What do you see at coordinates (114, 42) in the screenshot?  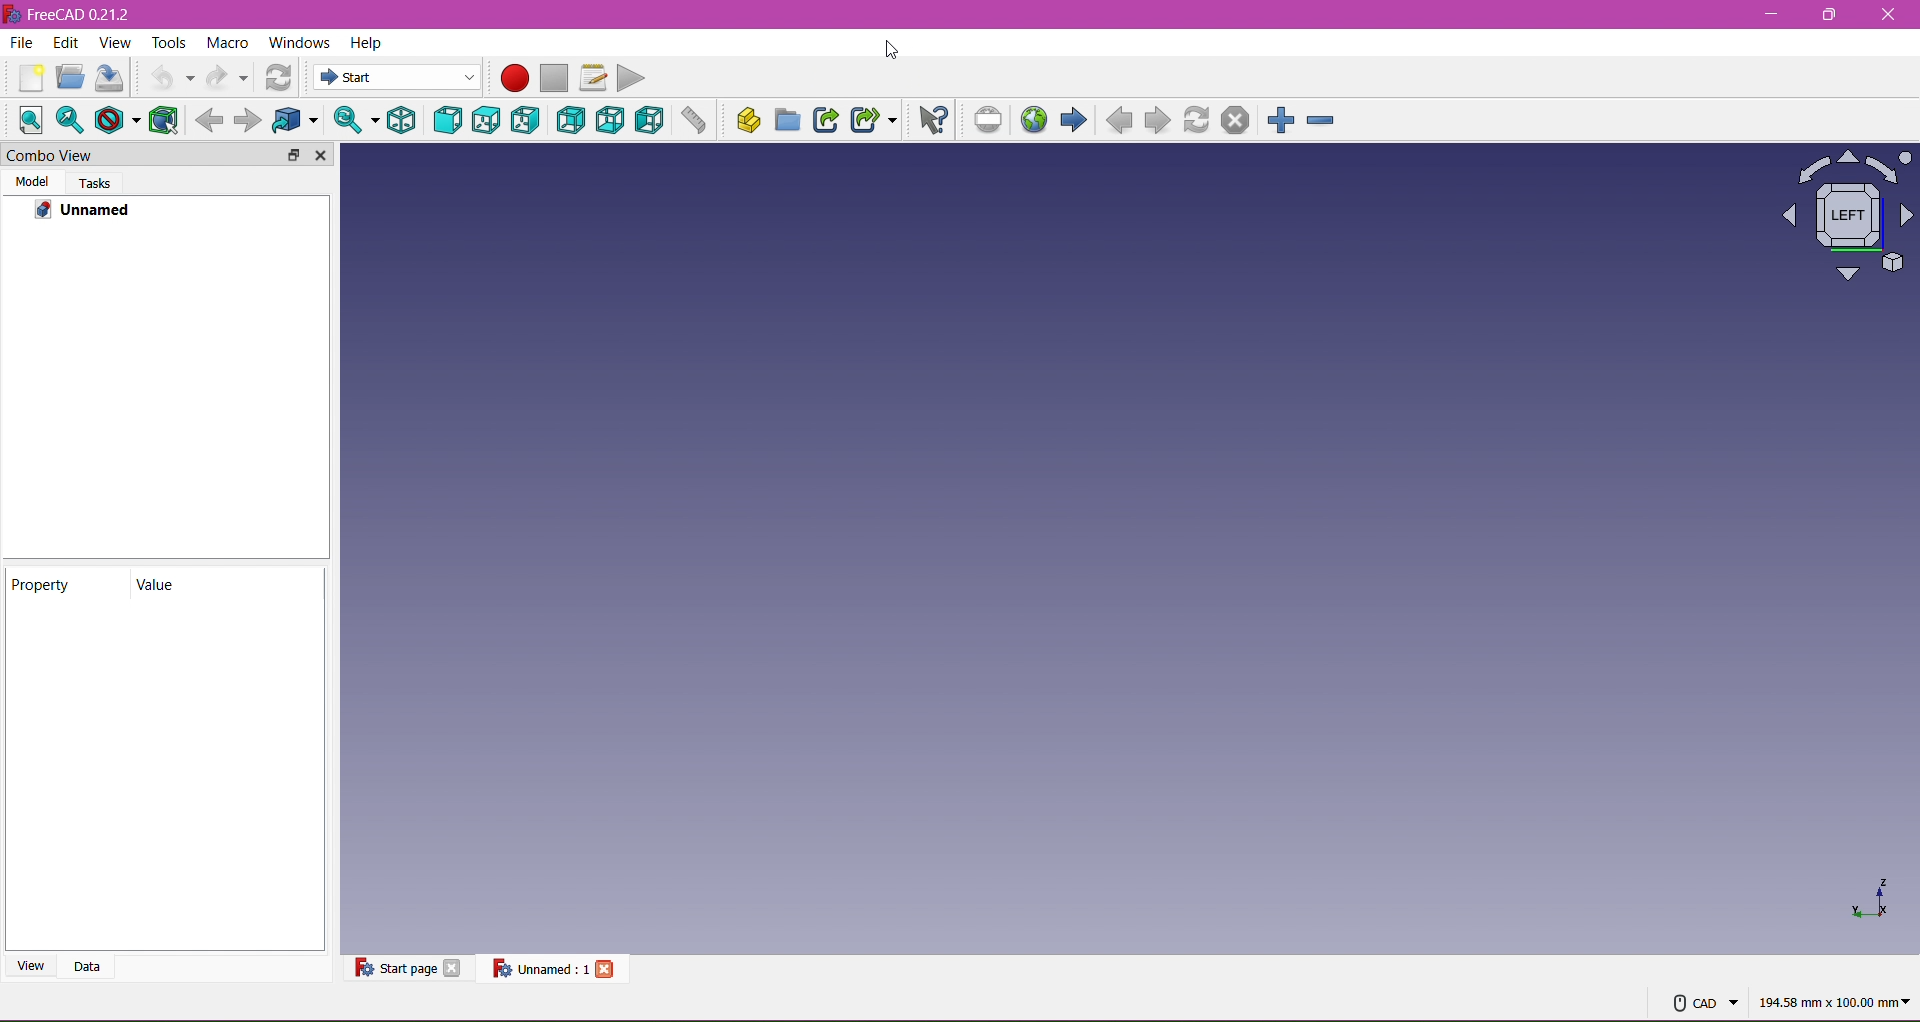 I see `View` at bounding box center [114, 42].